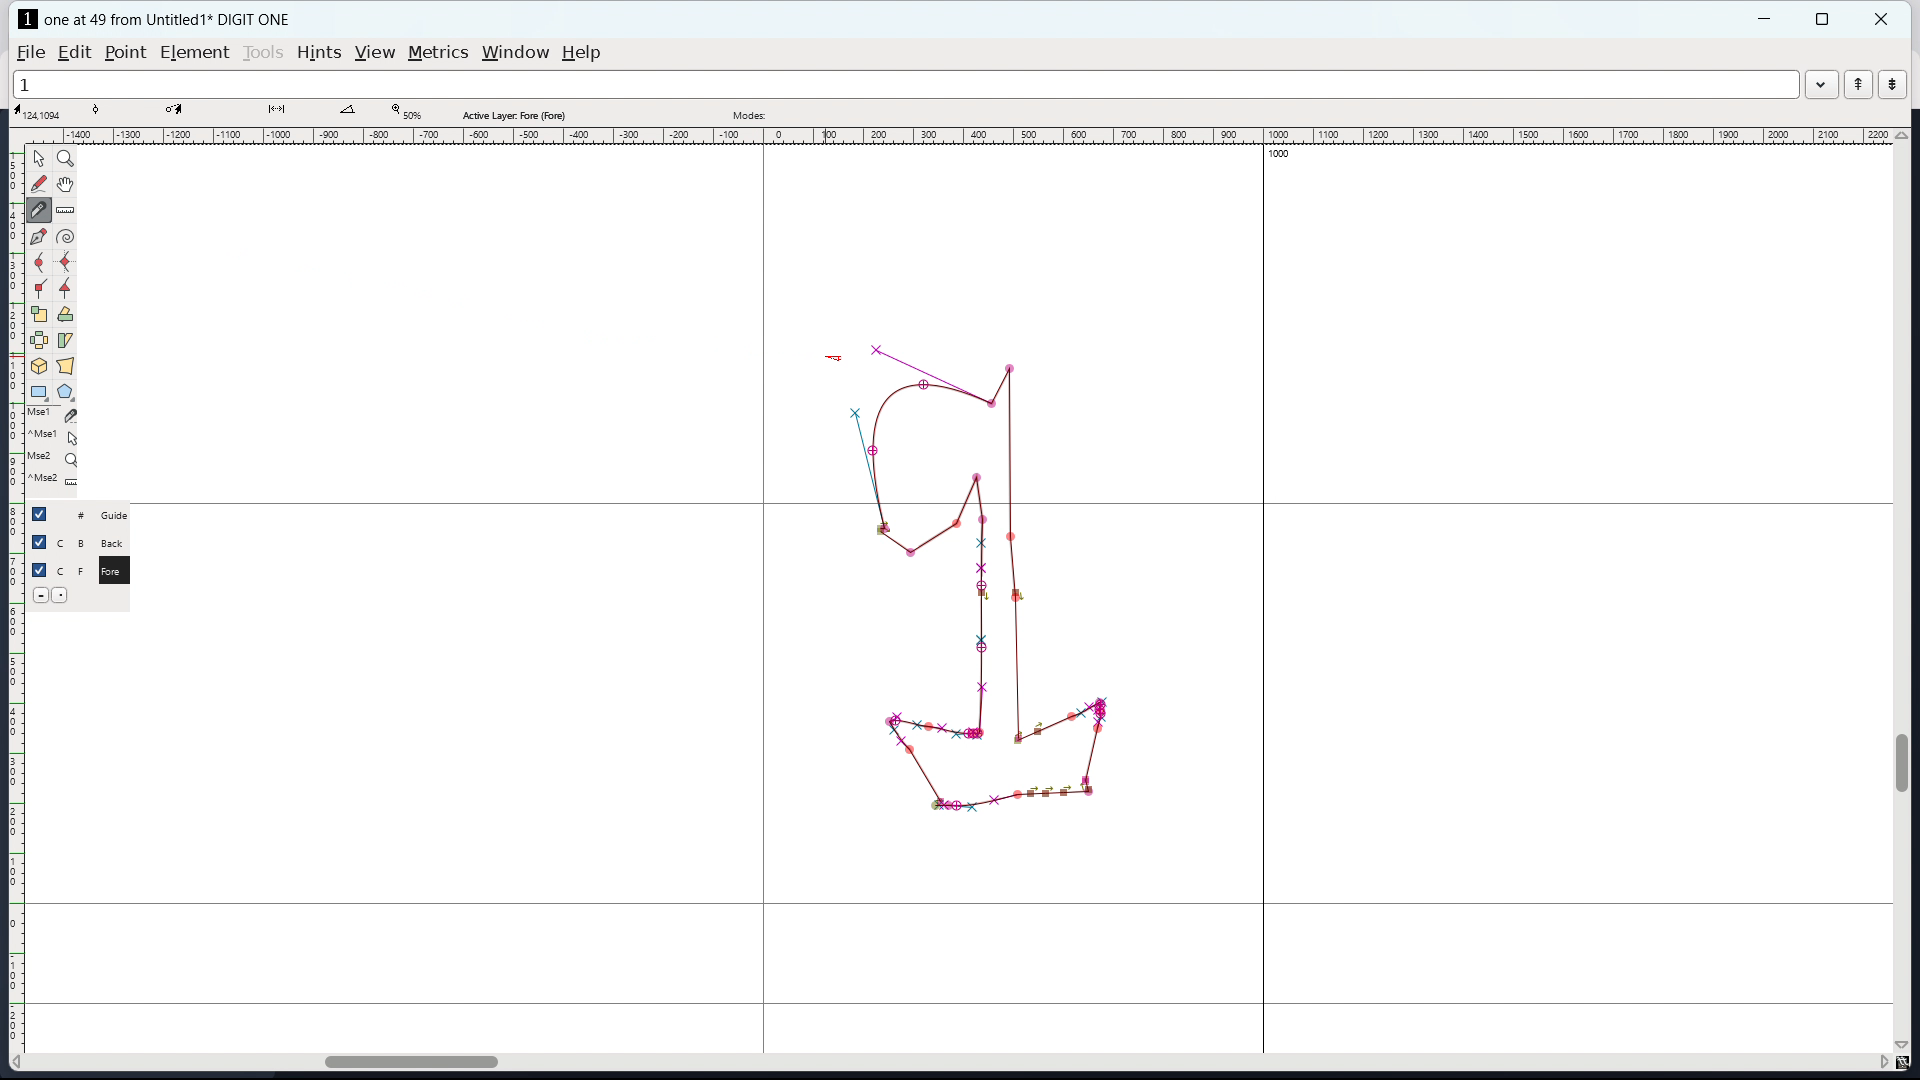  I want to click on window, so click(516, 53).